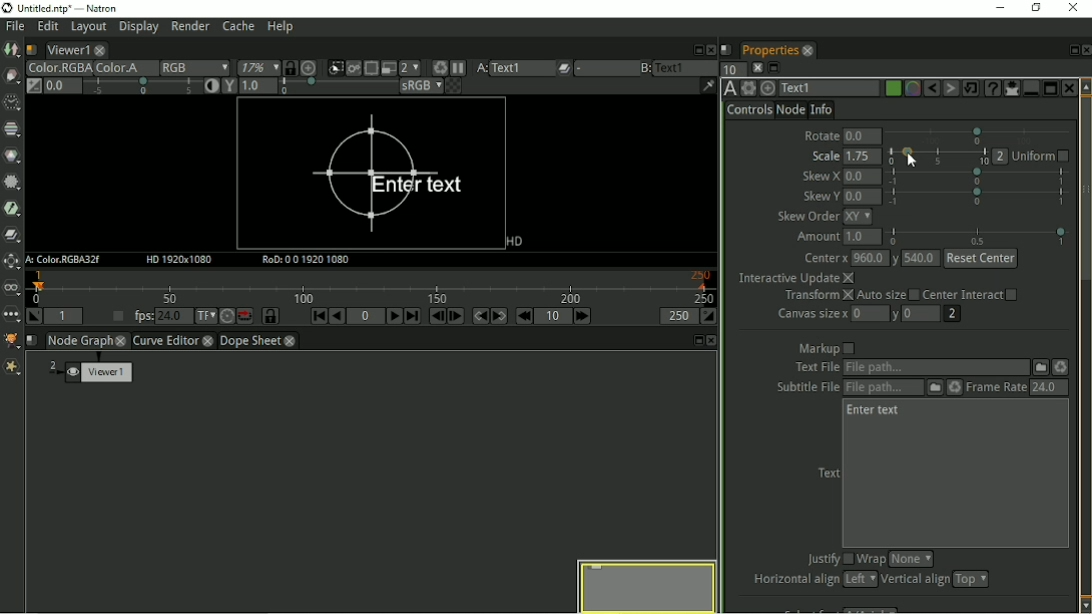  Describe the element at coordinates (1075, 9) in the screenshot. I see `Close` at that location.